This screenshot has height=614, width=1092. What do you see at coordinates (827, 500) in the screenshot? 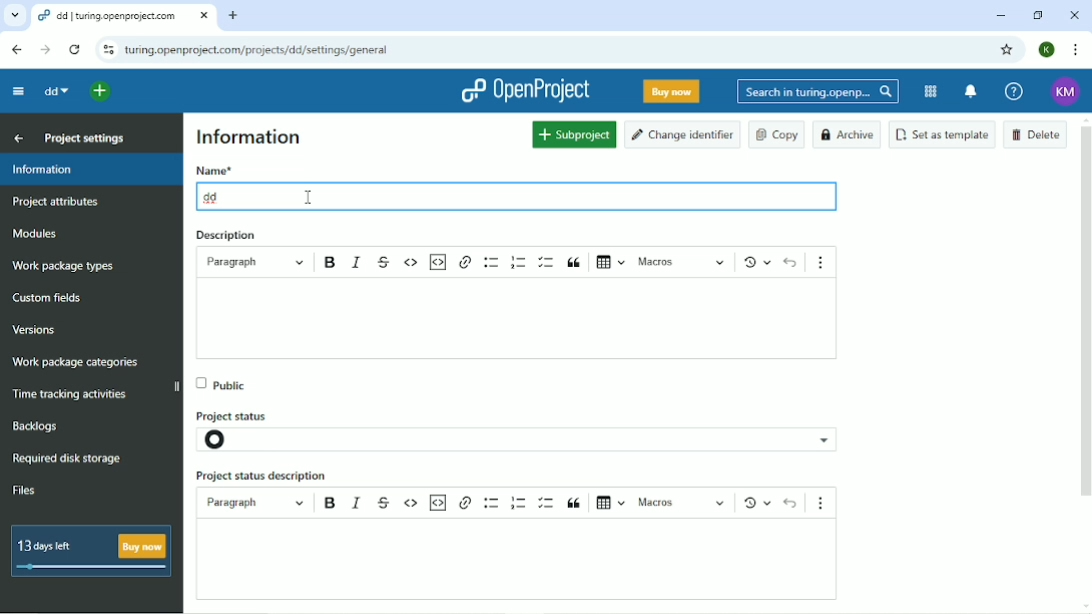
I see `show more items` at bounding box center [827, 500].